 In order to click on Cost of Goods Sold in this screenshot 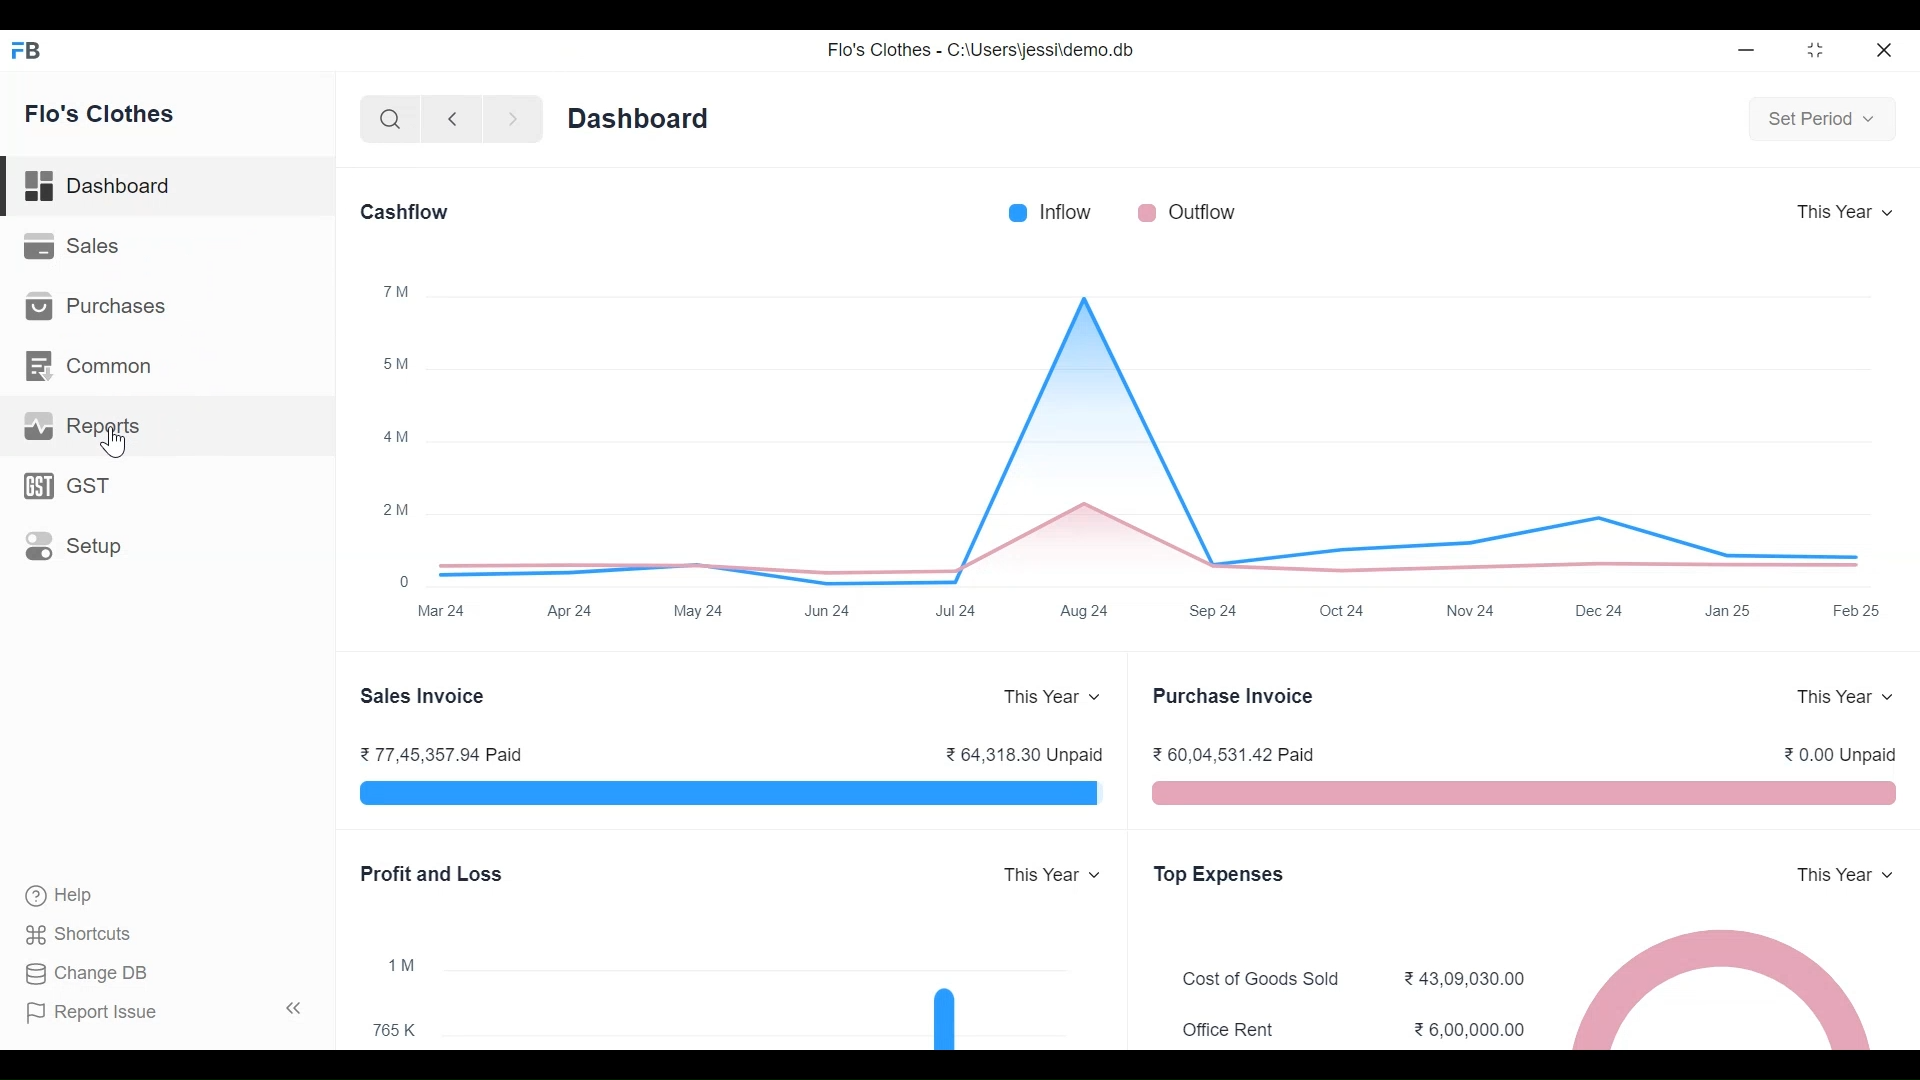, I will do `click(1266, 979)`.